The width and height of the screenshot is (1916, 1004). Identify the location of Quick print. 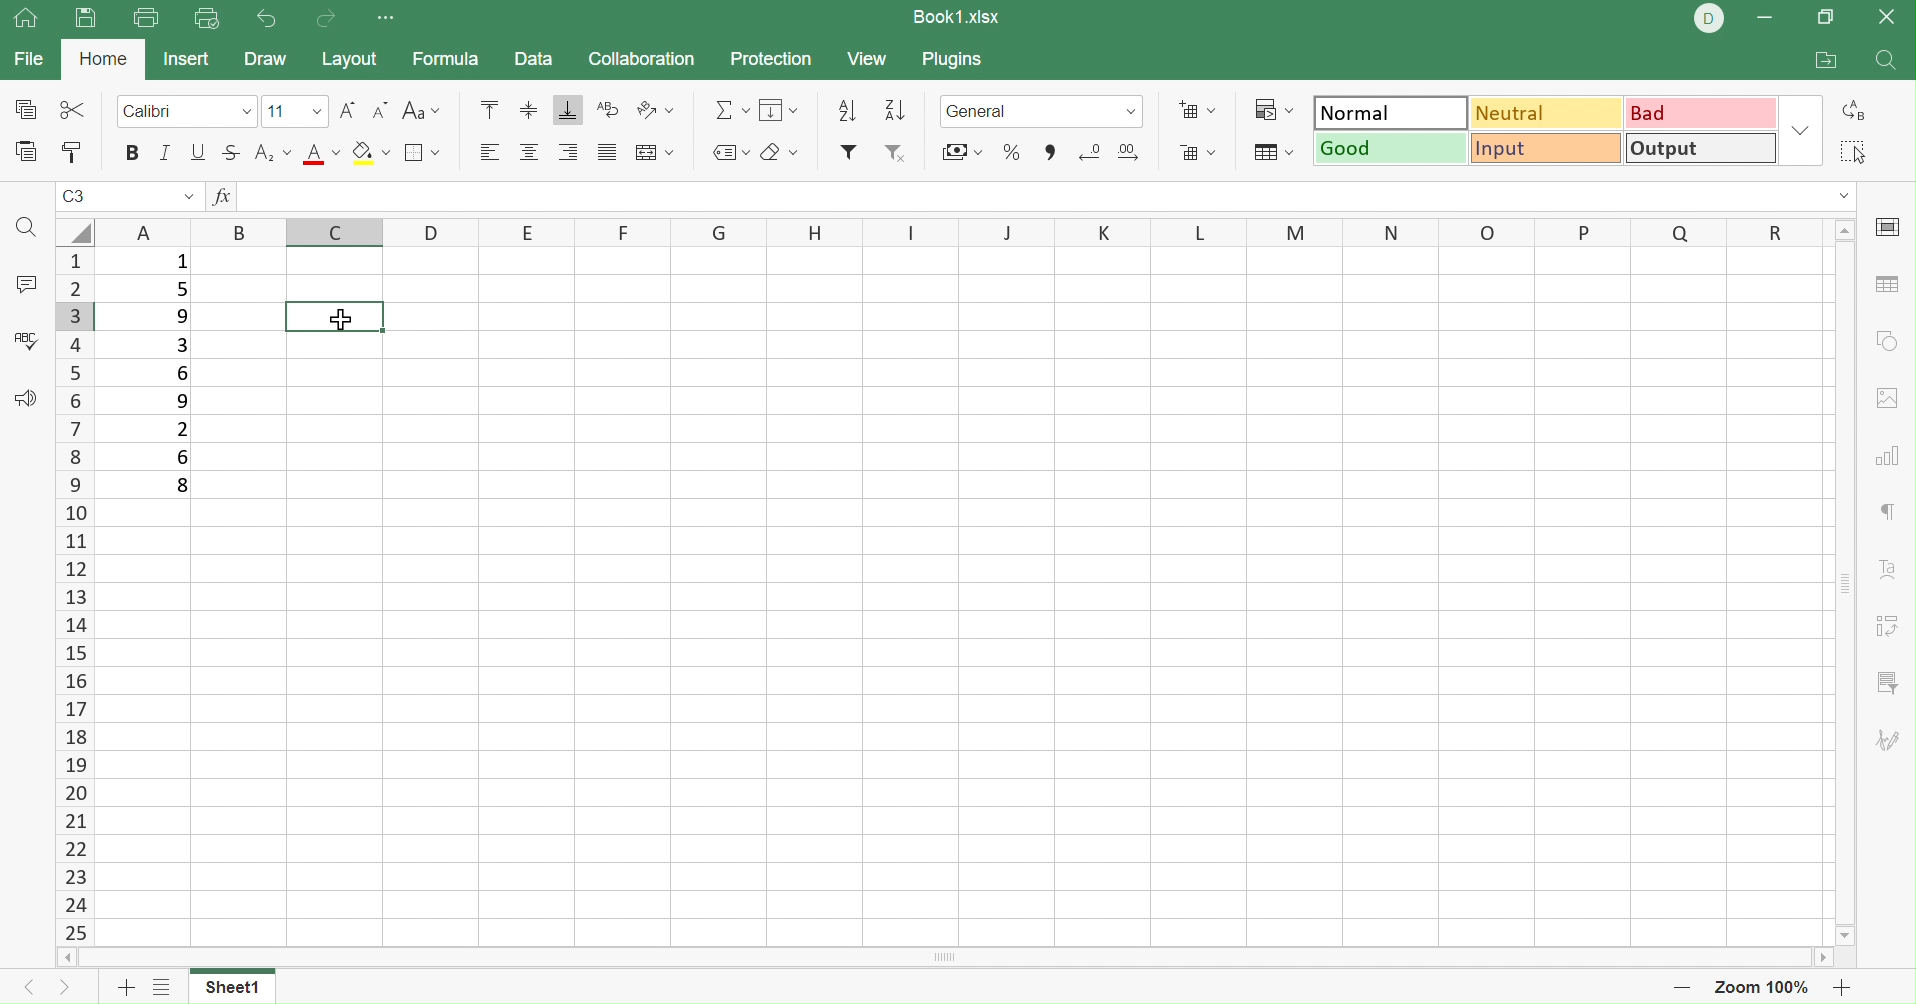
(207, 19).